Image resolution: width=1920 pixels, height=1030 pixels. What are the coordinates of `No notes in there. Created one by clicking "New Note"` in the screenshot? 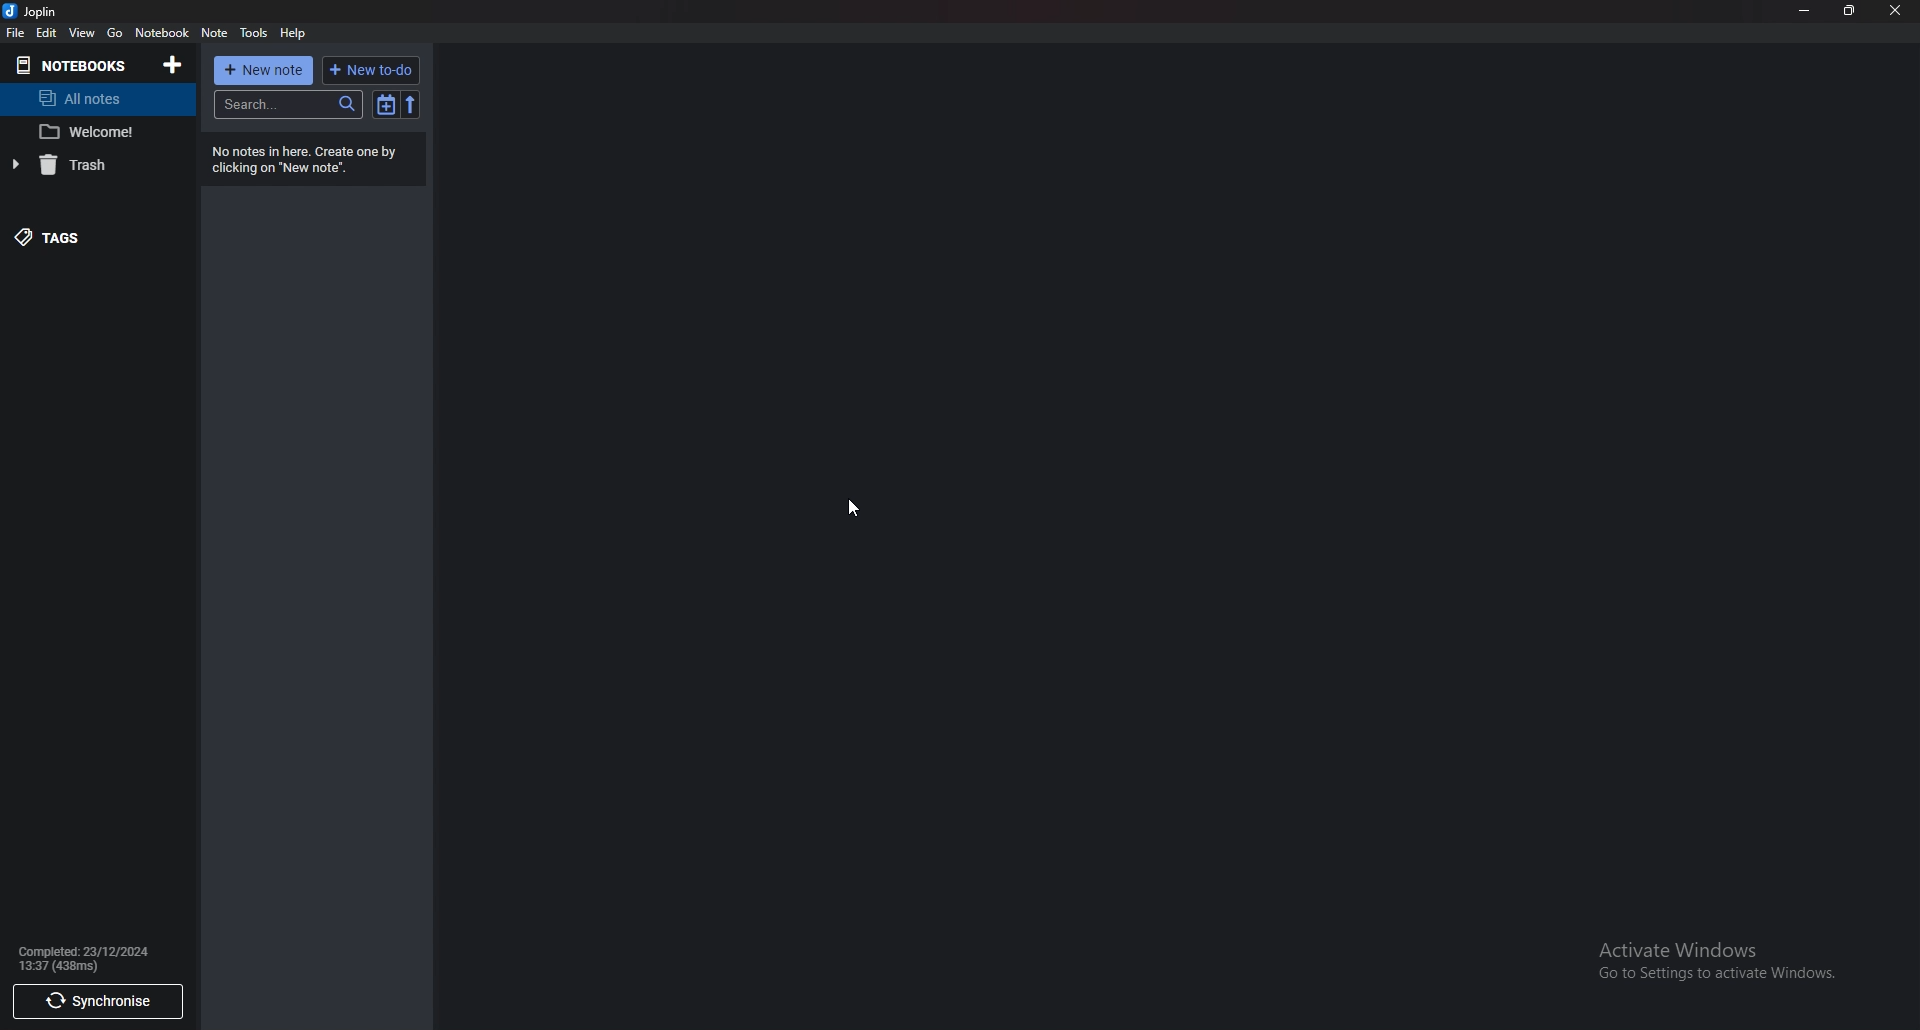 It's located at (313, 161).